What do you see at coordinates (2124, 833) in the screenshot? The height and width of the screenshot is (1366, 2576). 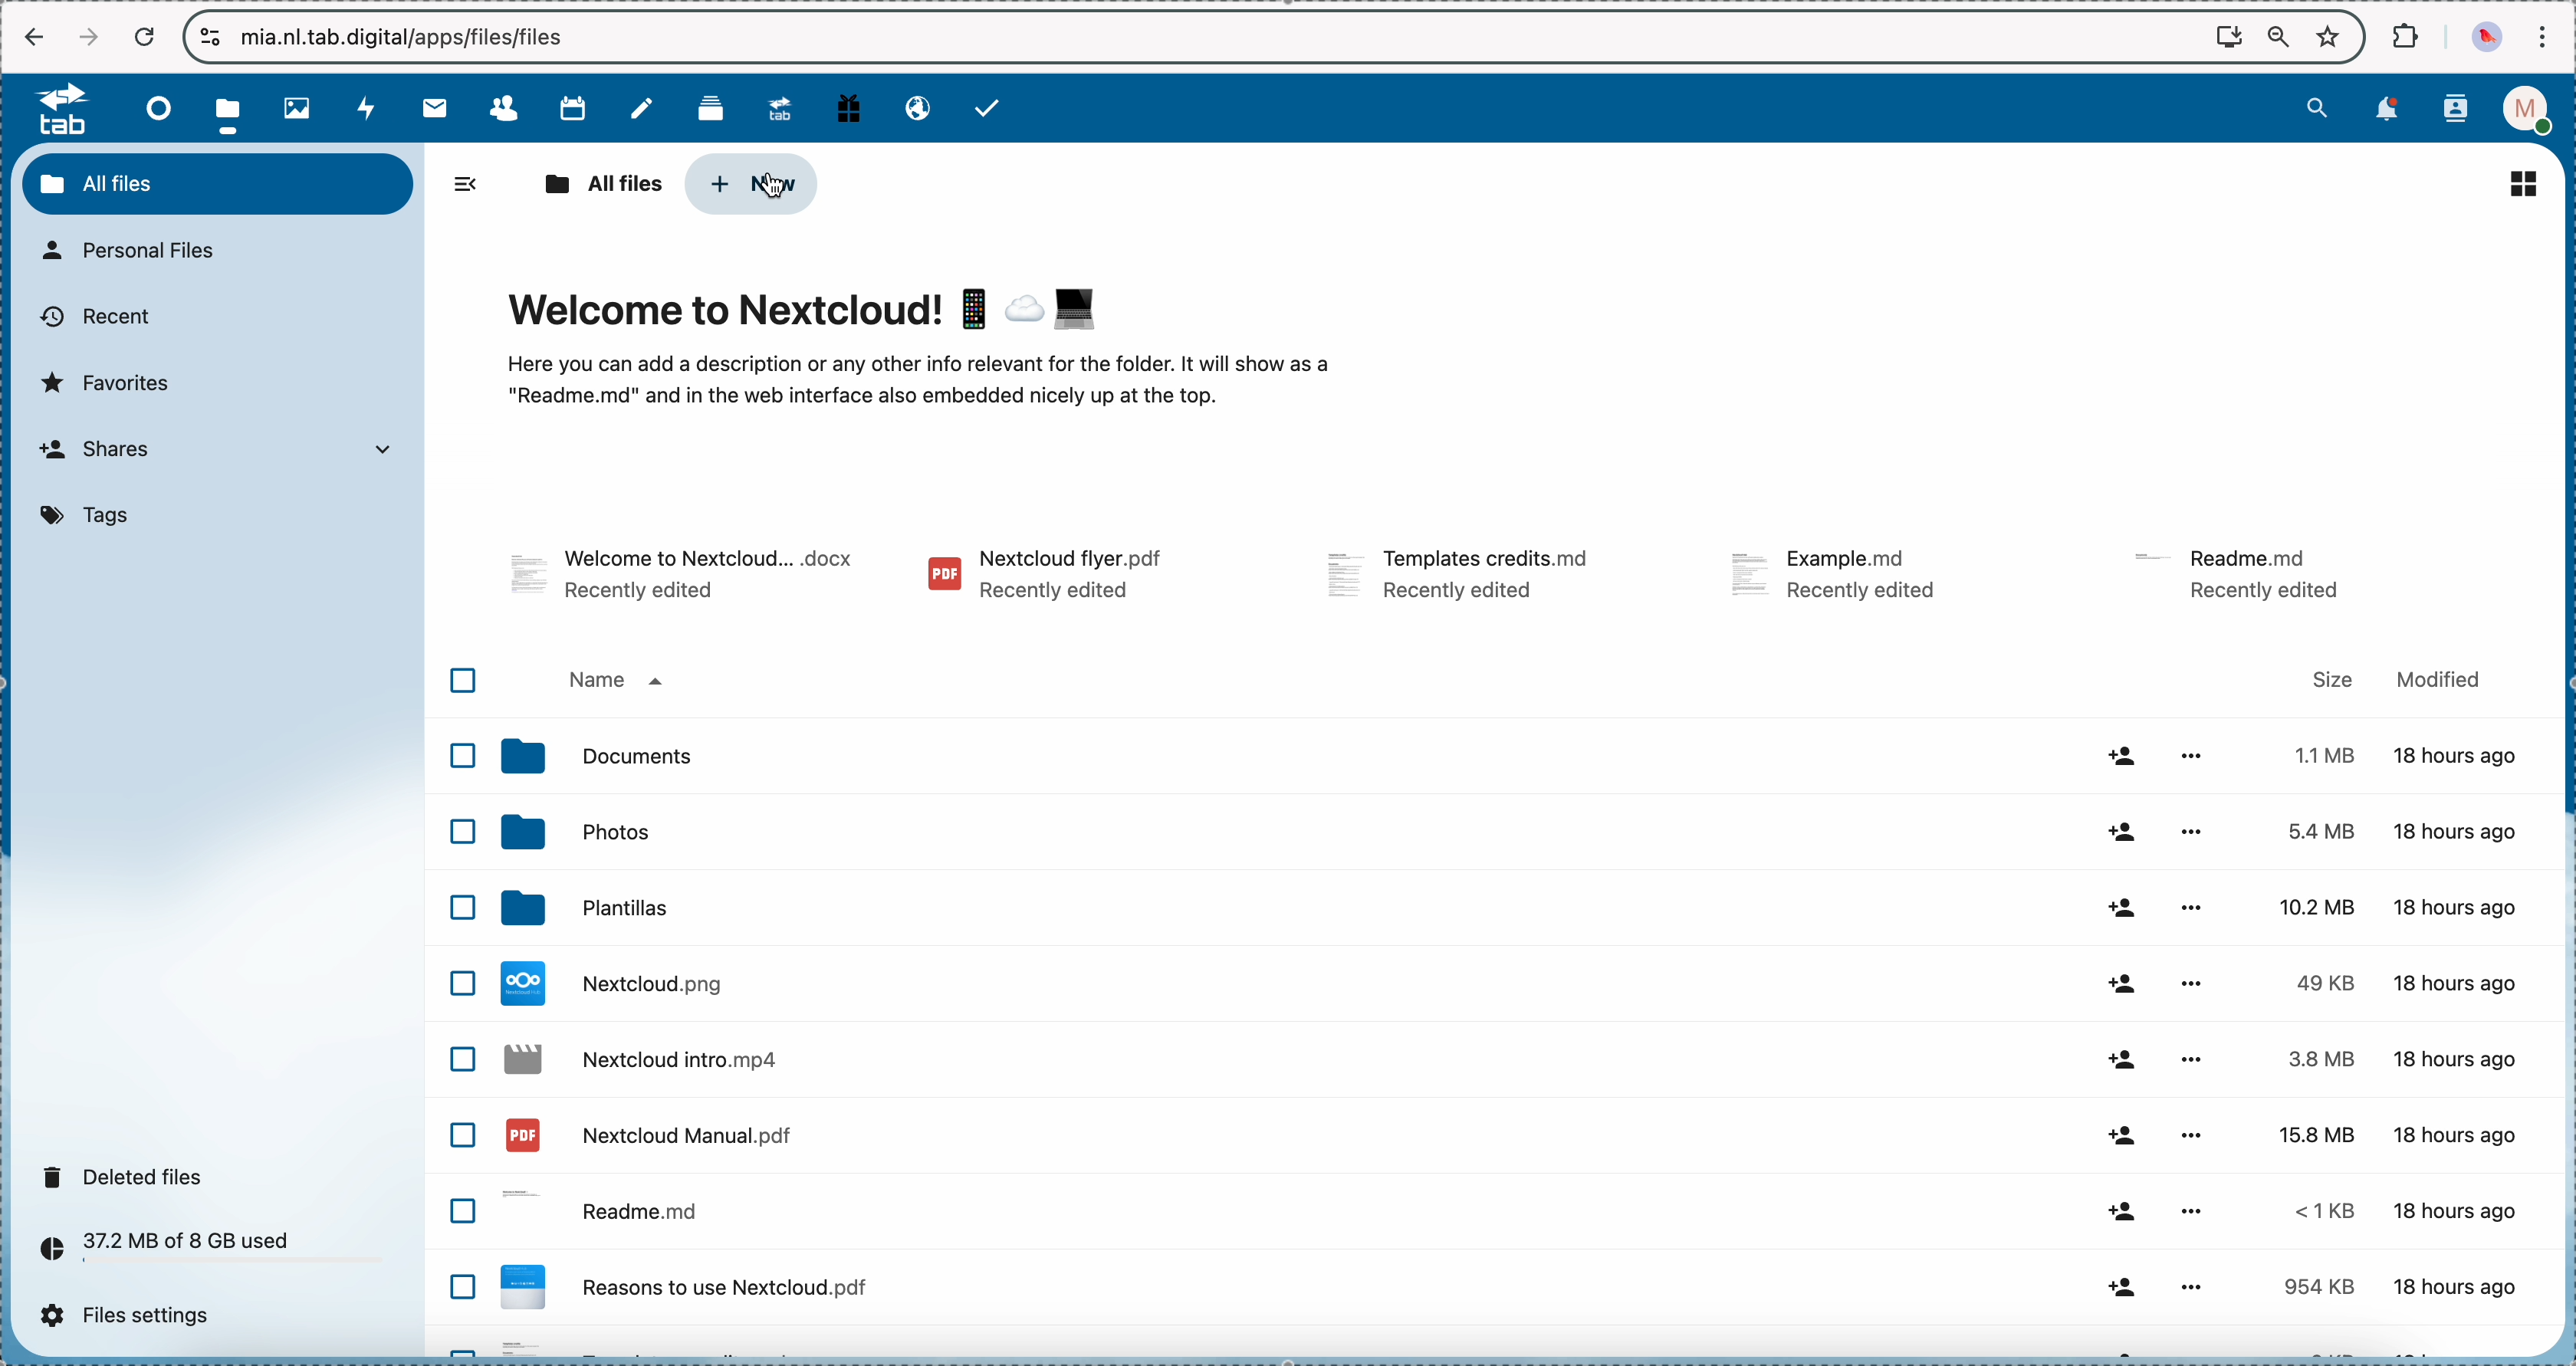 I see `share` at bounding box center [2124, 833].